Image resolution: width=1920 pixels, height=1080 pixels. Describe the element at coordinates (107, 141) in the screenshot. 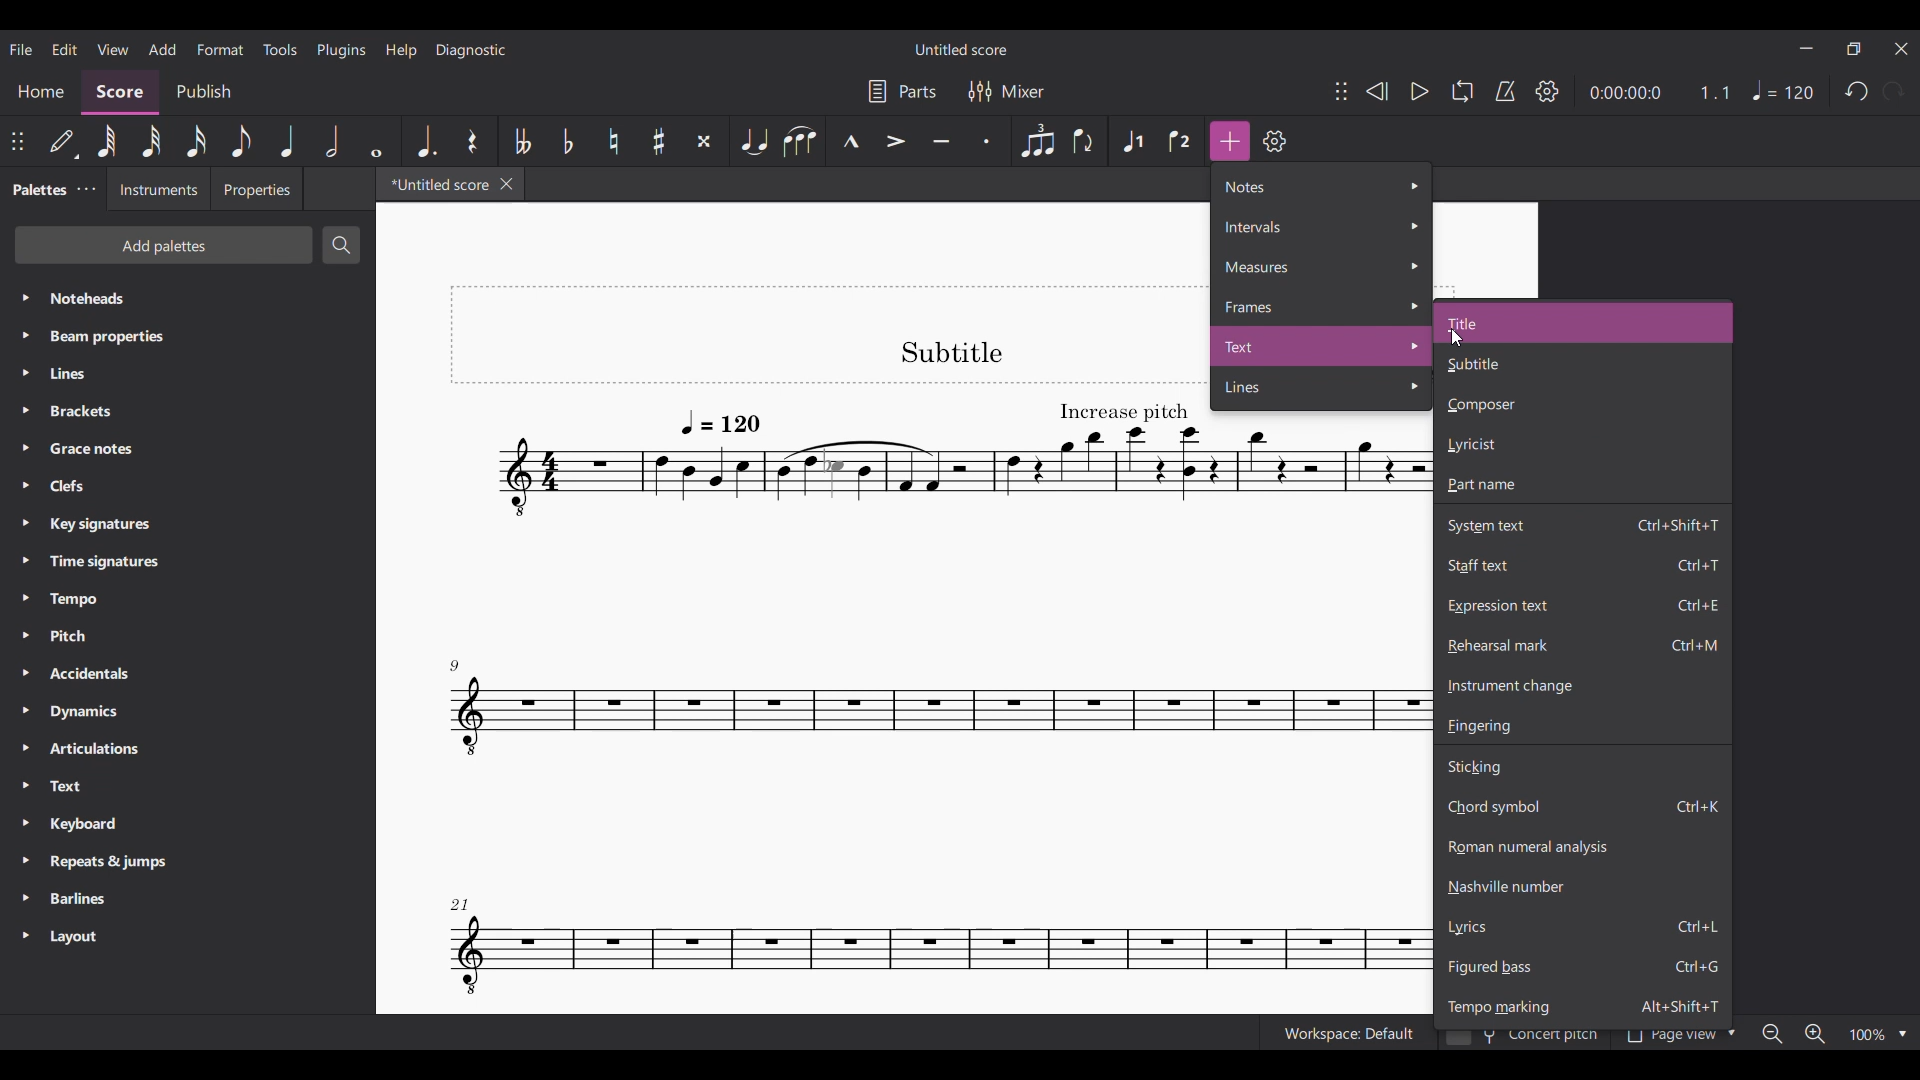

I see `64th note` at that location.